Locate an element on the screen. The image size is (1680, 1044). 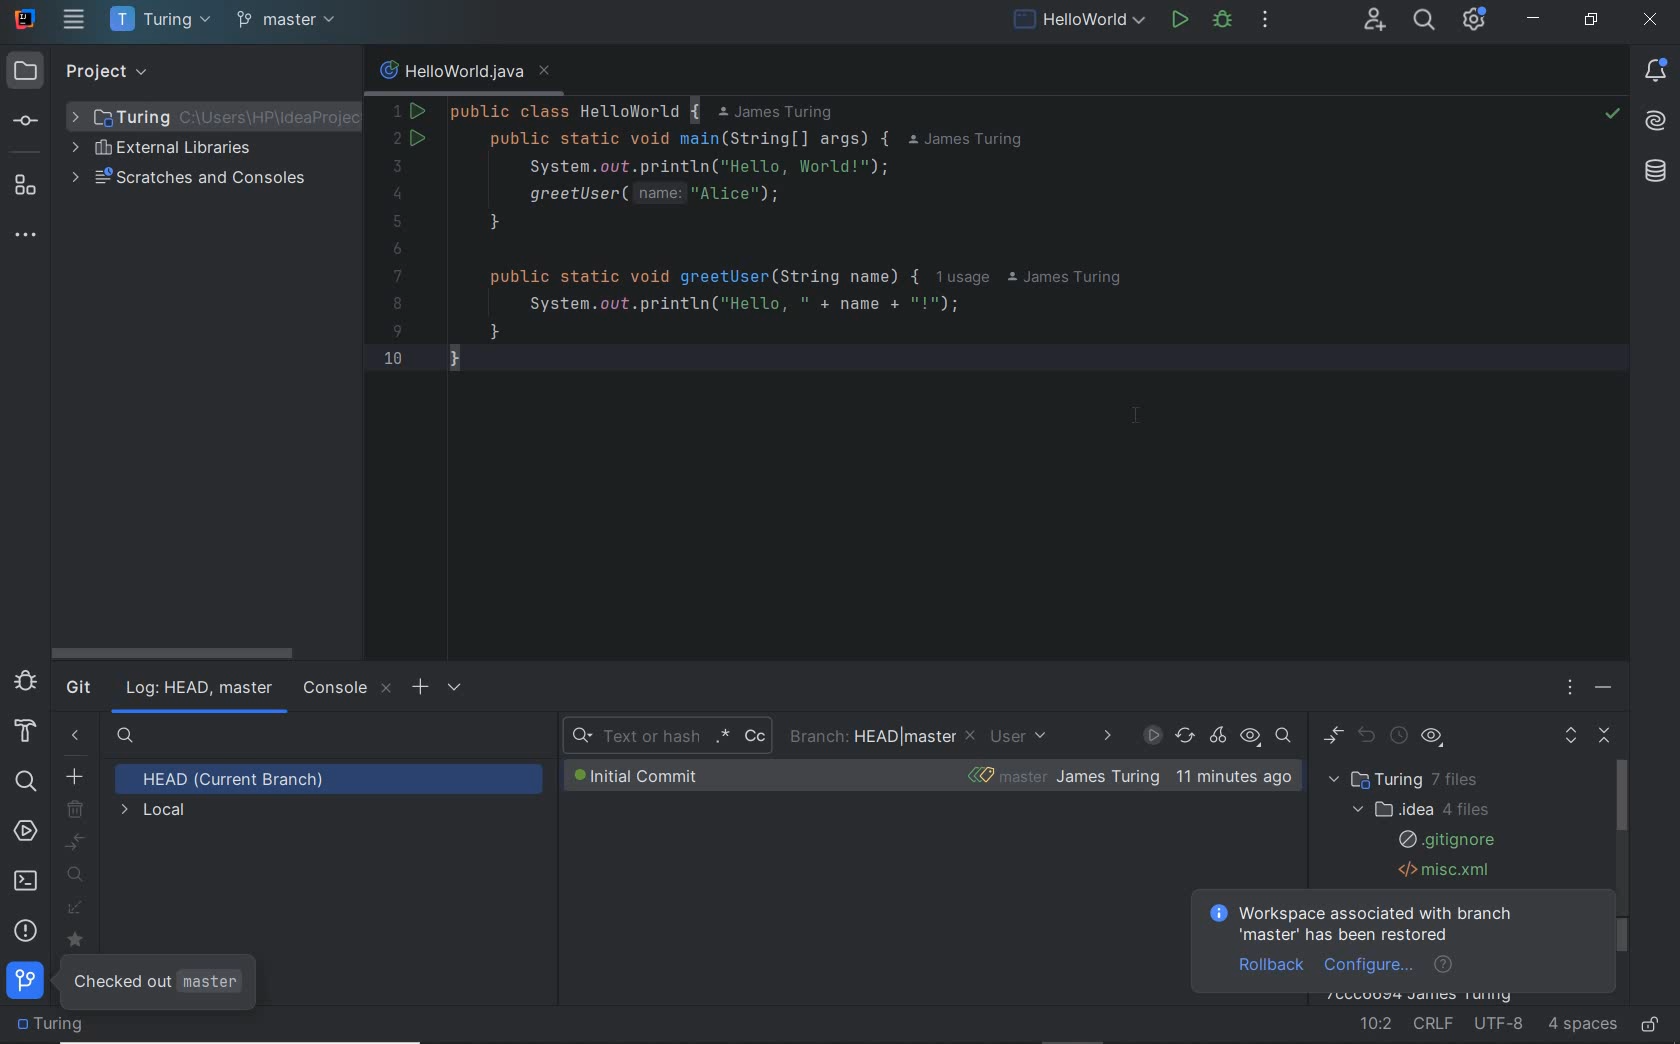
1 is located at coordinates (399, 111).